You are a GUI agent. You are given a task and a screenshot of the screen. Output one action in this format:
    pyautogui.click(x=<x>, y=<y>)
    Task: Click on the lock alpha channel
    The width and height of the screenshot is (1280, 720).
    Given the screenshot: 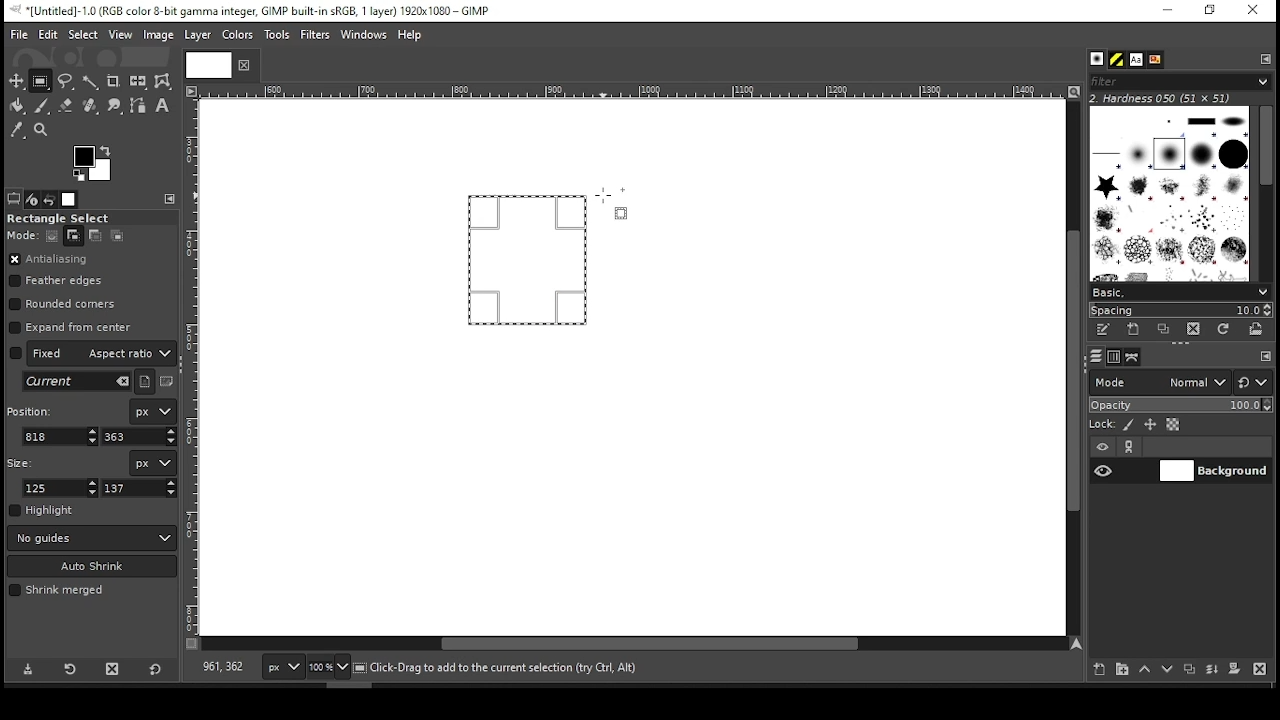 What is the action you would take?
    pyautogui.click(x=1172, y=425)
    